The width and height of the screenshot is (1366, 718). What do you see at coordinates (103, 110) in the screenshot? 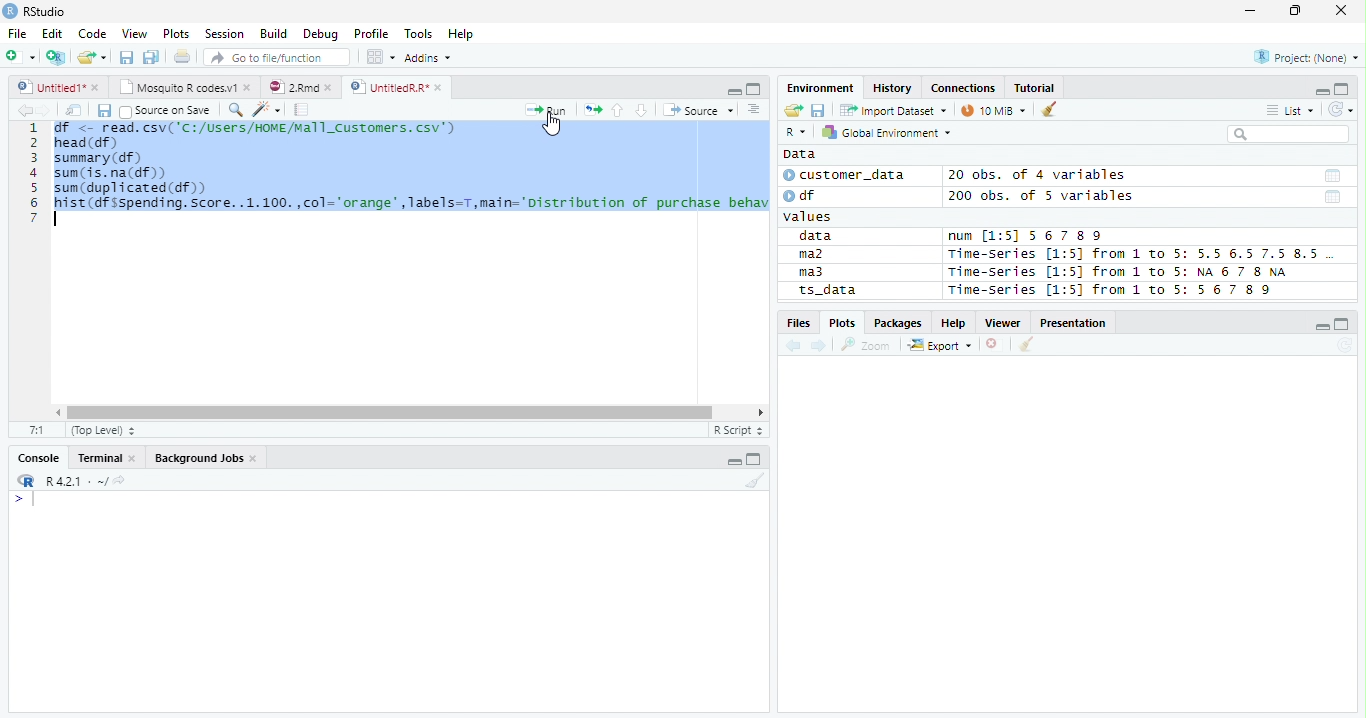
I see `Save` at bounding box center [103, 110].